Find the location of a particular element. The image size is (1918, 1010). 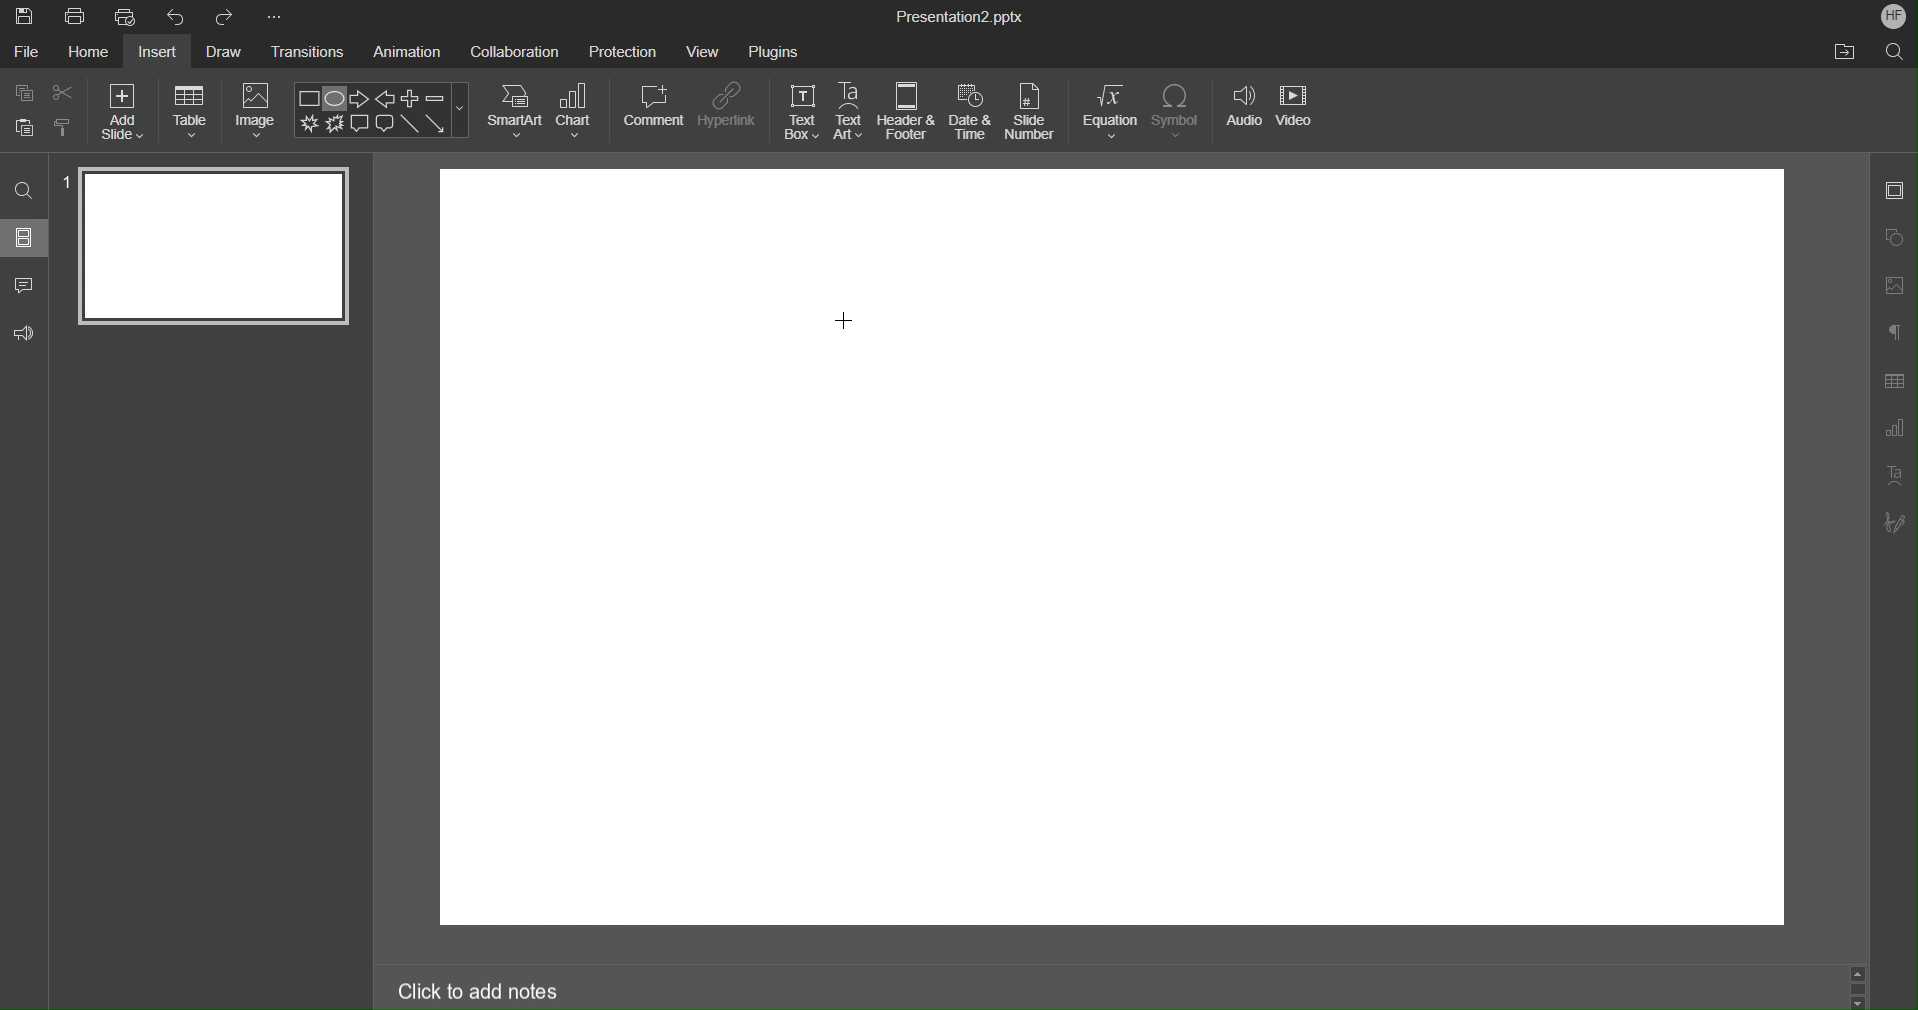

Draw is located at coordinates (228, 52).